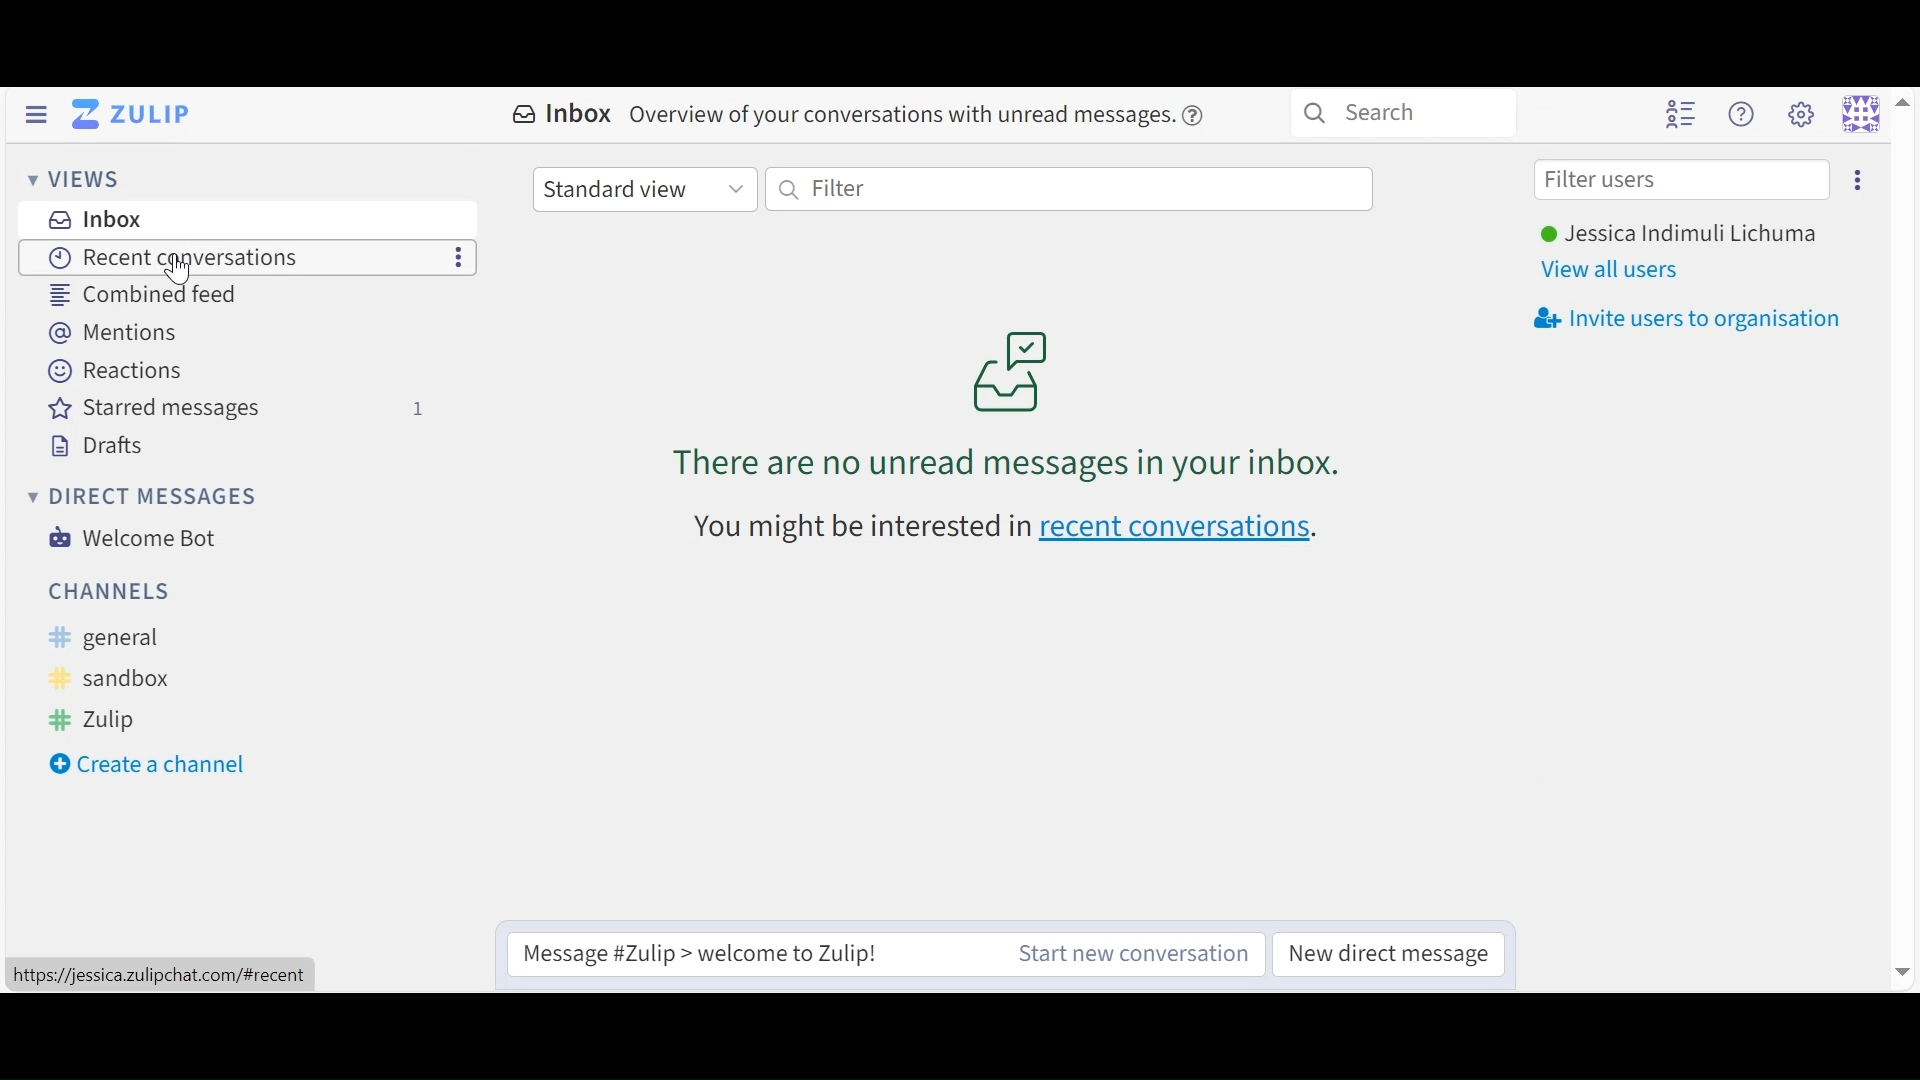 This screenshot has width=1920, height=1080. What do you see at coordinates (158, 764) in the screenshot?
I see `Create a new Channel` at bounding box center [158, 764].